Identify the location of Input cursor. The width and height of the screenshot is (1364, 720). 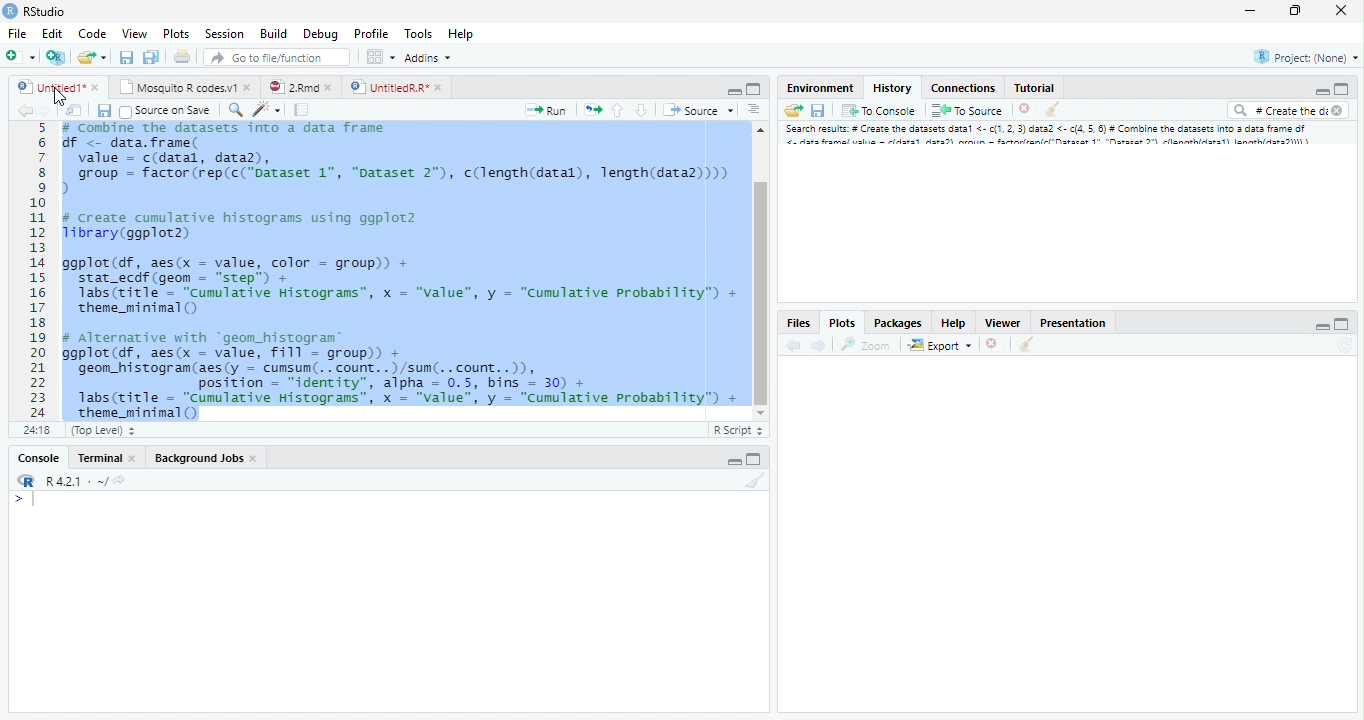
(38, 500).